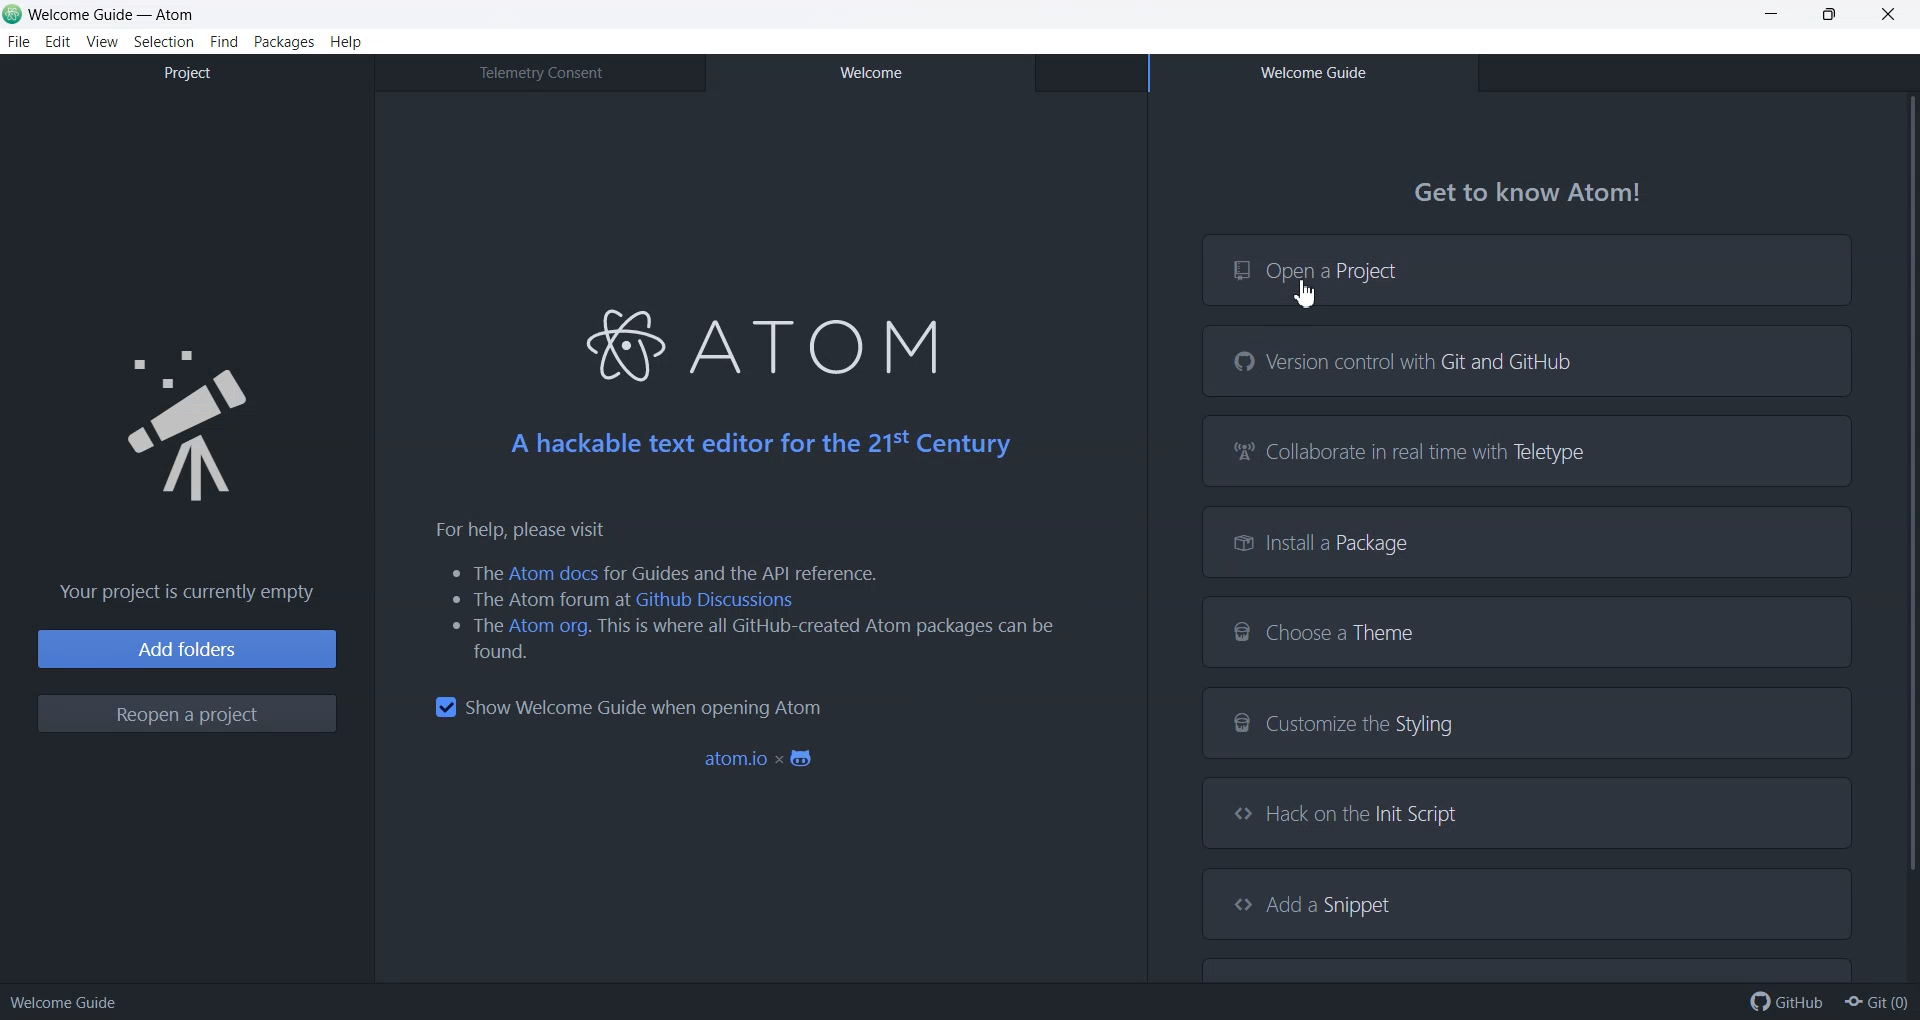  Describe the element at coordinates (663, 571) in the screenshot. I see `The Atom docs for Guides and the API reference.` at that location.